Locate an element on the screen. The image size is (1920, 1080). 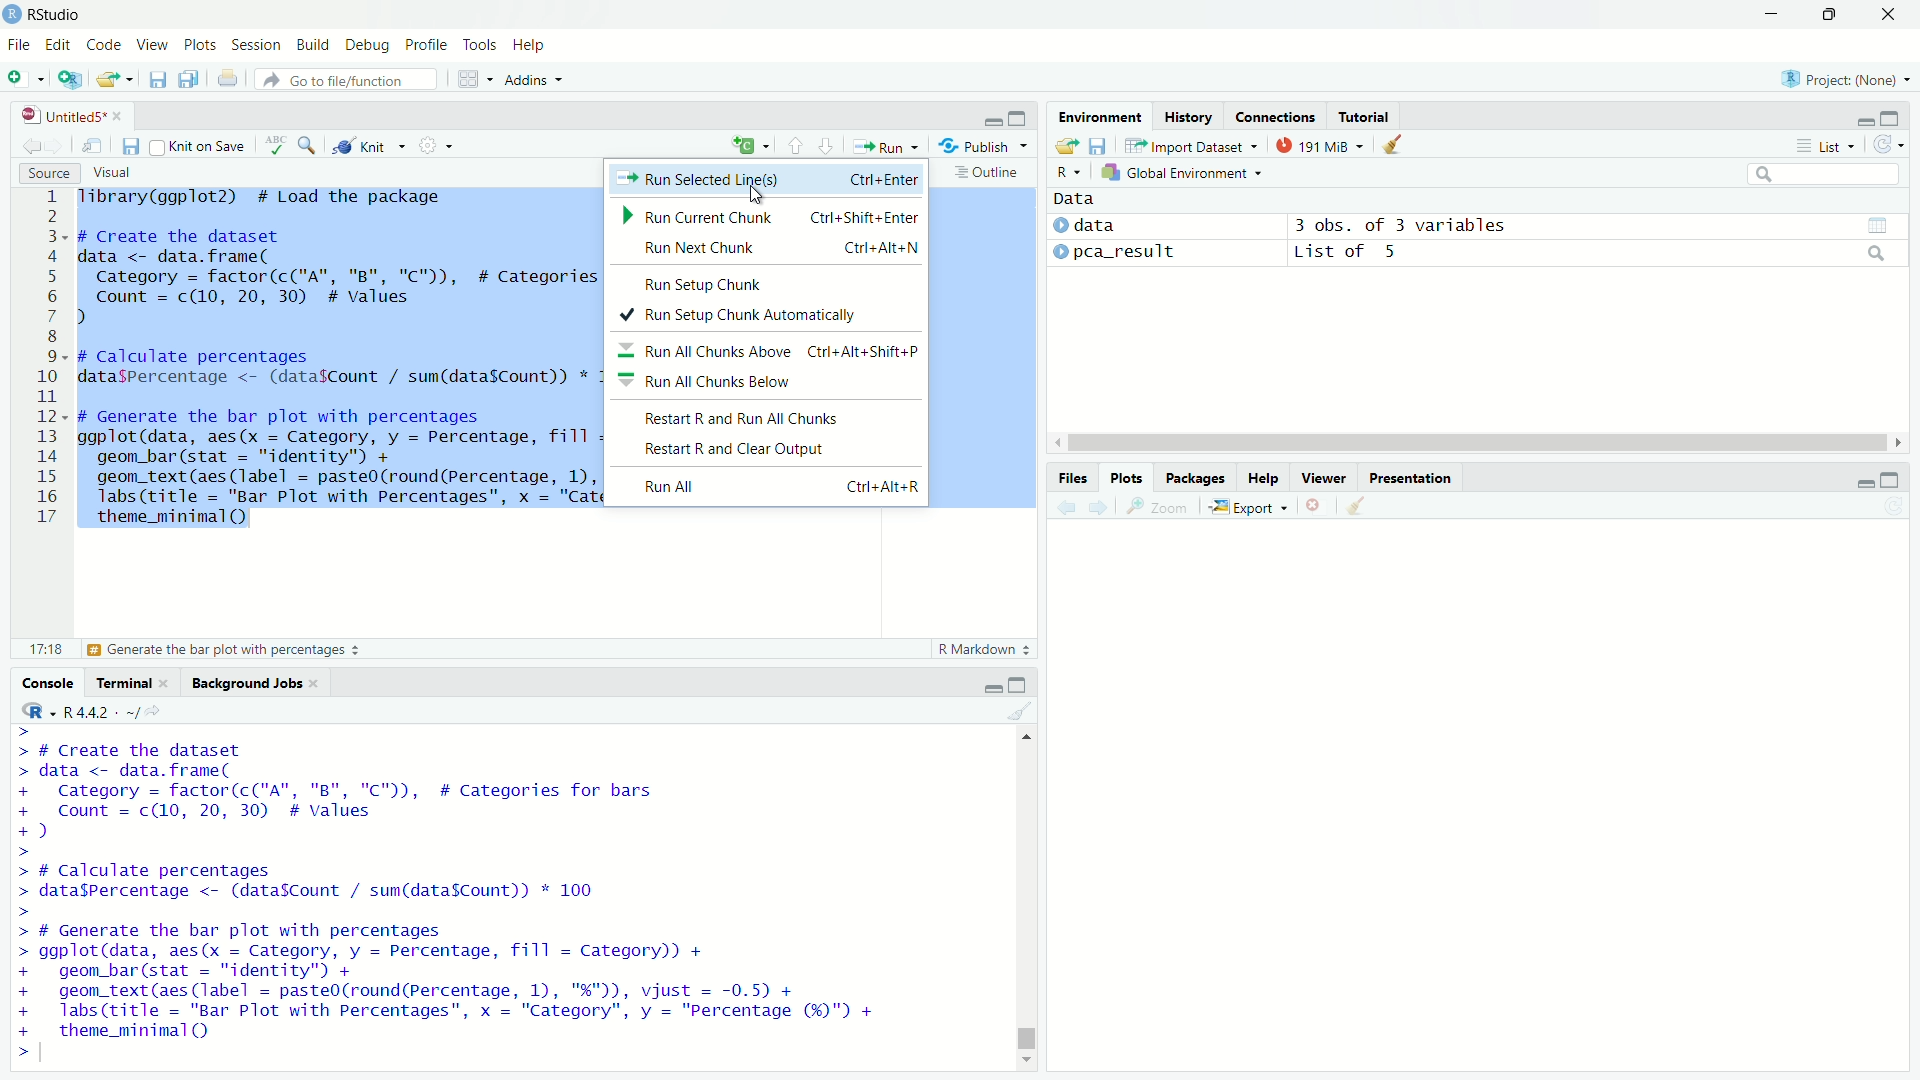
save is located at coordinates (156, 79).